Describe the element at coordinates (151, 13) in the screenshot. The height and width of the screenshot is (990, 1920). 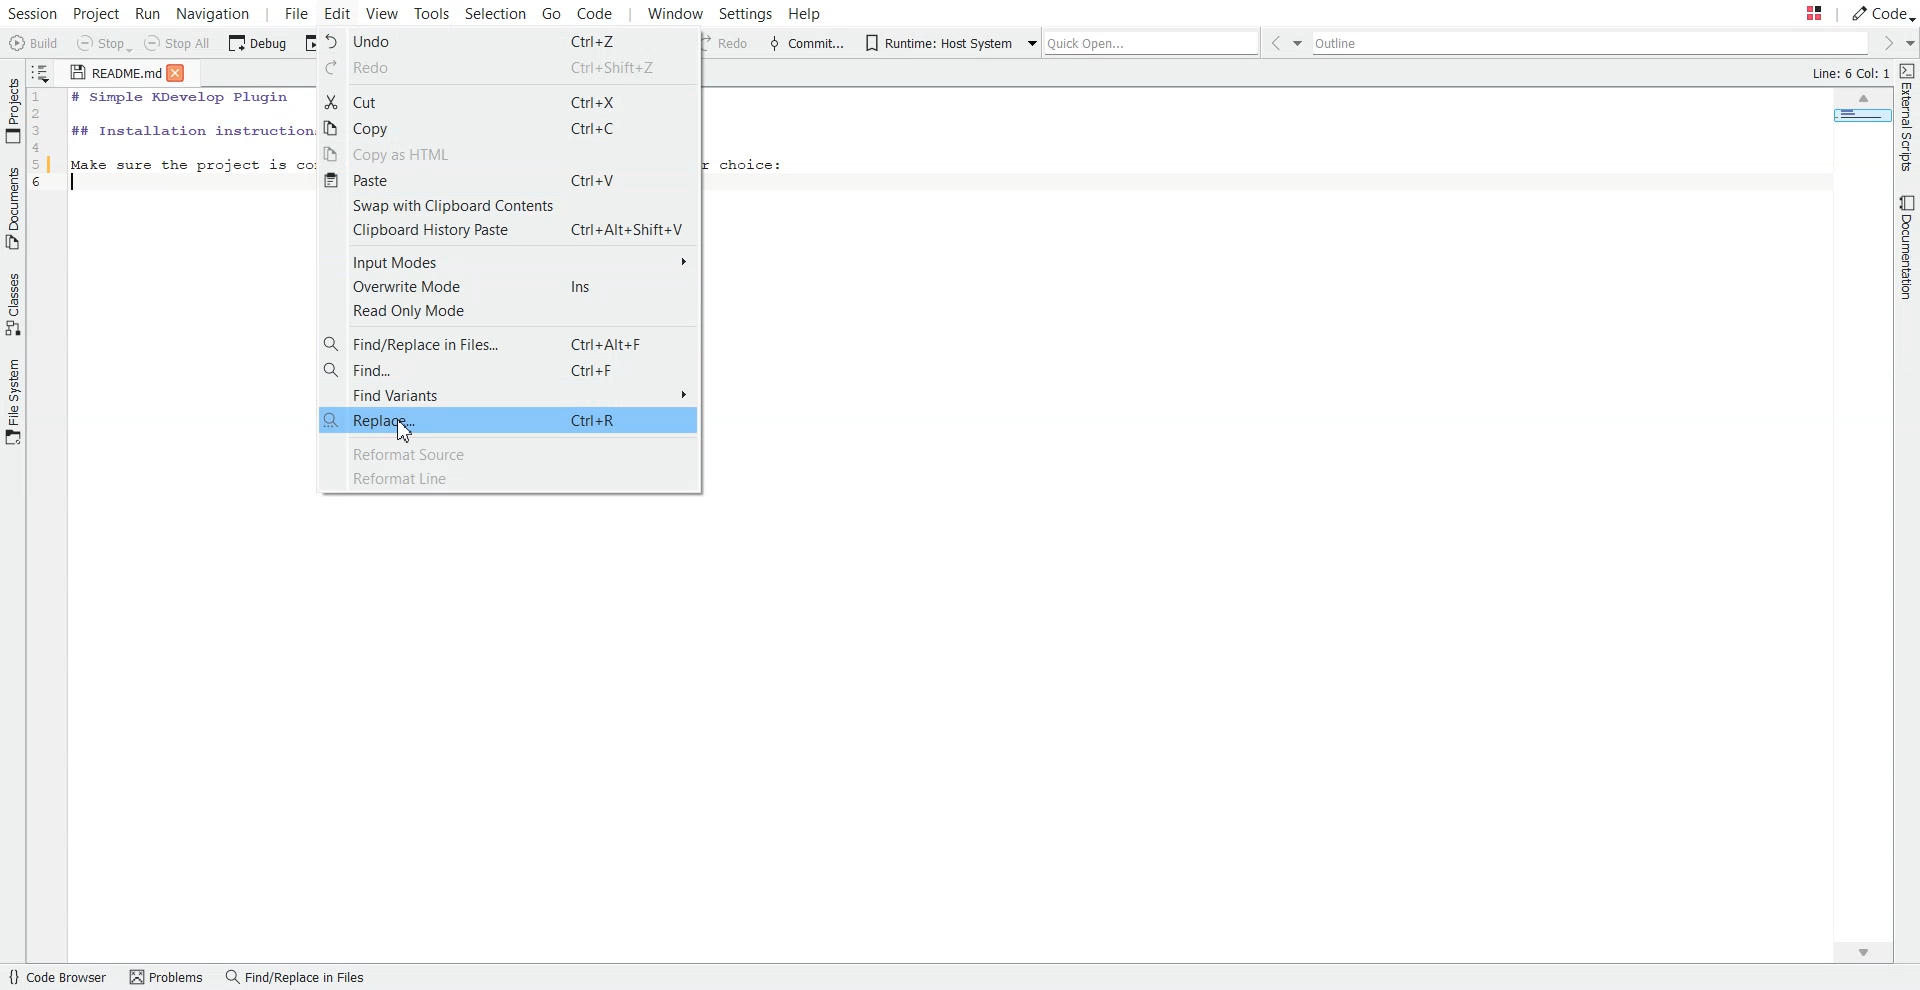
I see `Run ` at that location.